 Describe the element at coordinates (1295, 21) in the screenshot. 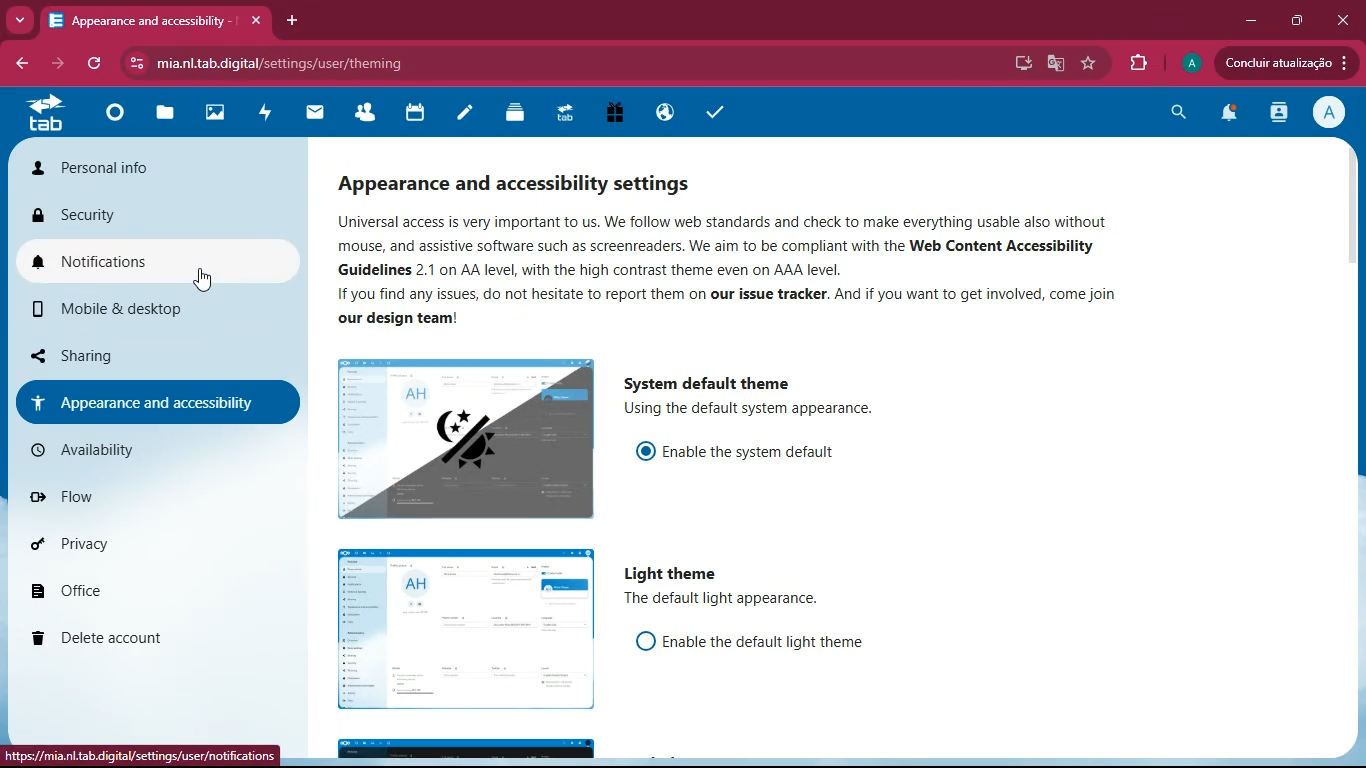

I see `maximize` at that location.